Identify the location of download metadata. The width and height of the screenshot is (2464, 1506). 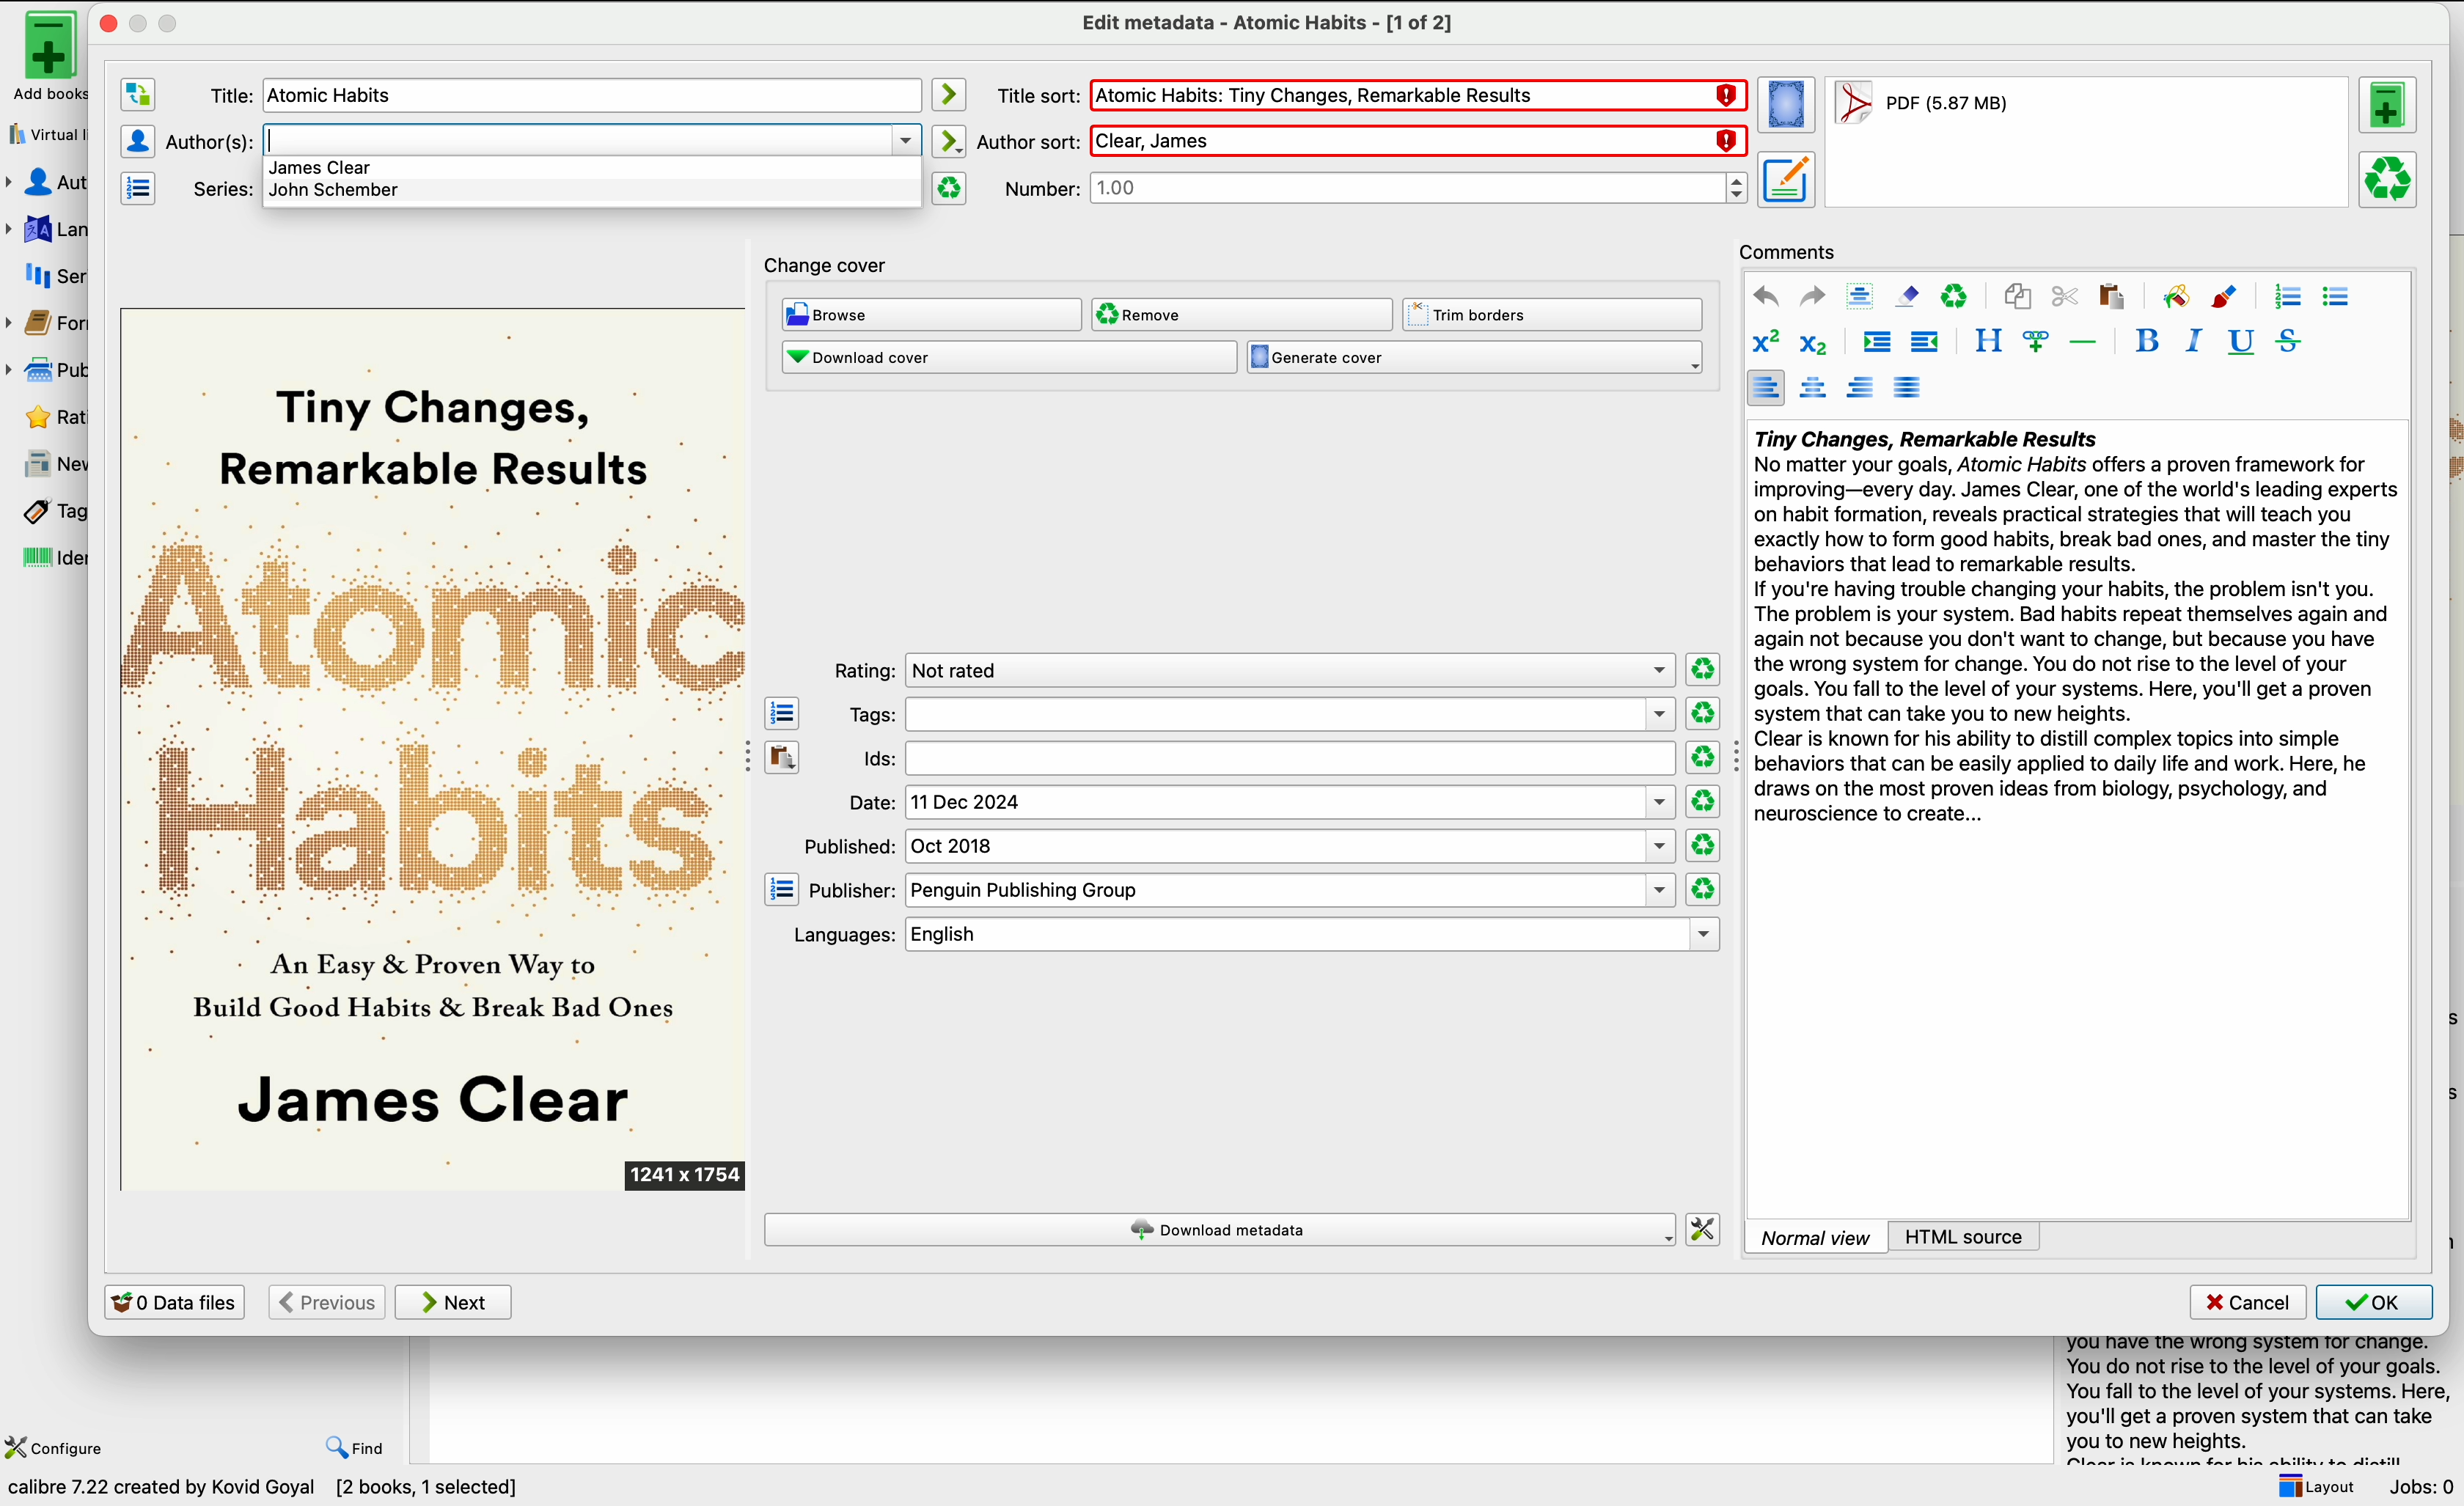
(1220, 1229).